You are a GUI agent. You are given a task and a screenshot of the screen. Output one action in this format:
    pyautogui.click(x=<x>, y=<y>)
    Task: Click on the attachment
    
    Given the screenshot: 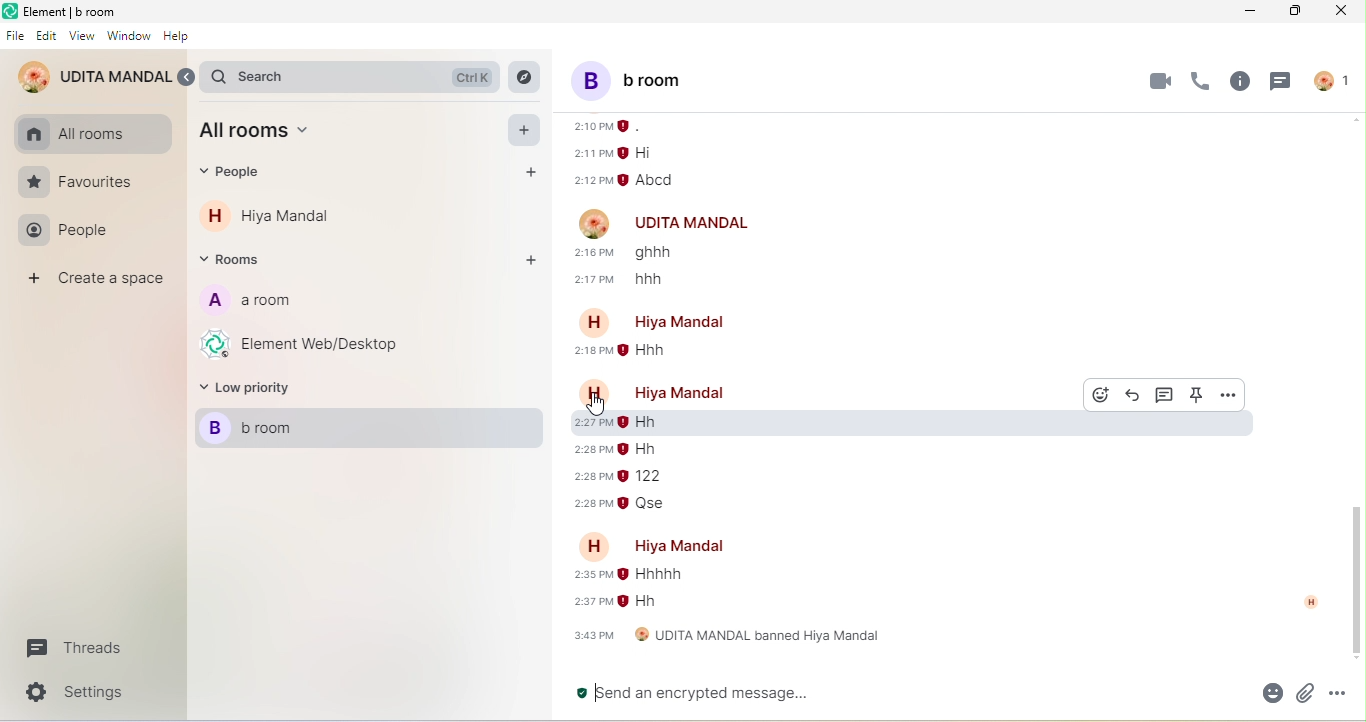 What is the action you would take?
    pyautogui.click(x=1303, y=693)
    